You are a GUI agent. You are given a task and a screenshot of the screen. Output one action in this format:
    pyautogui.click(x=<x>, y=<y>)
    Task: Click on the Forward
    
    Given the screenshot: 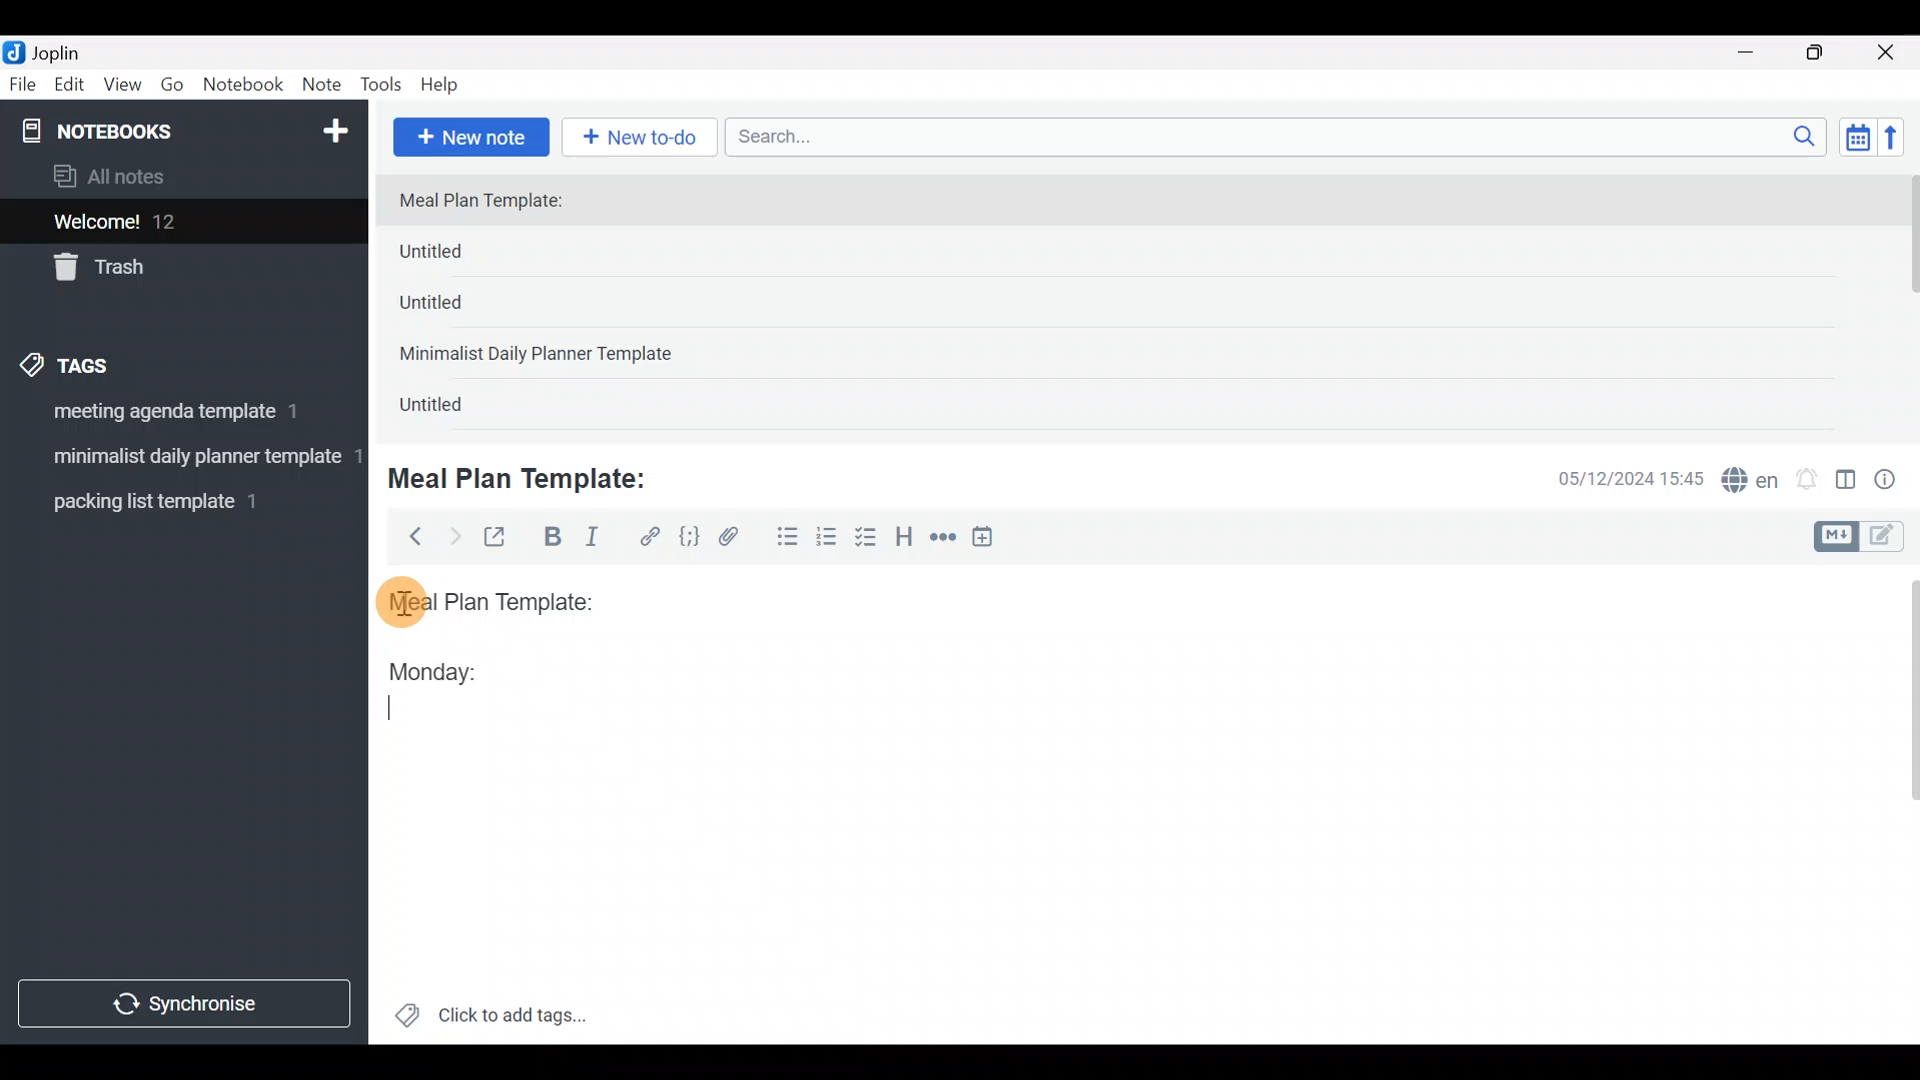 What is the action you would take?
    pyautogui.click(x=454, y=536)
    